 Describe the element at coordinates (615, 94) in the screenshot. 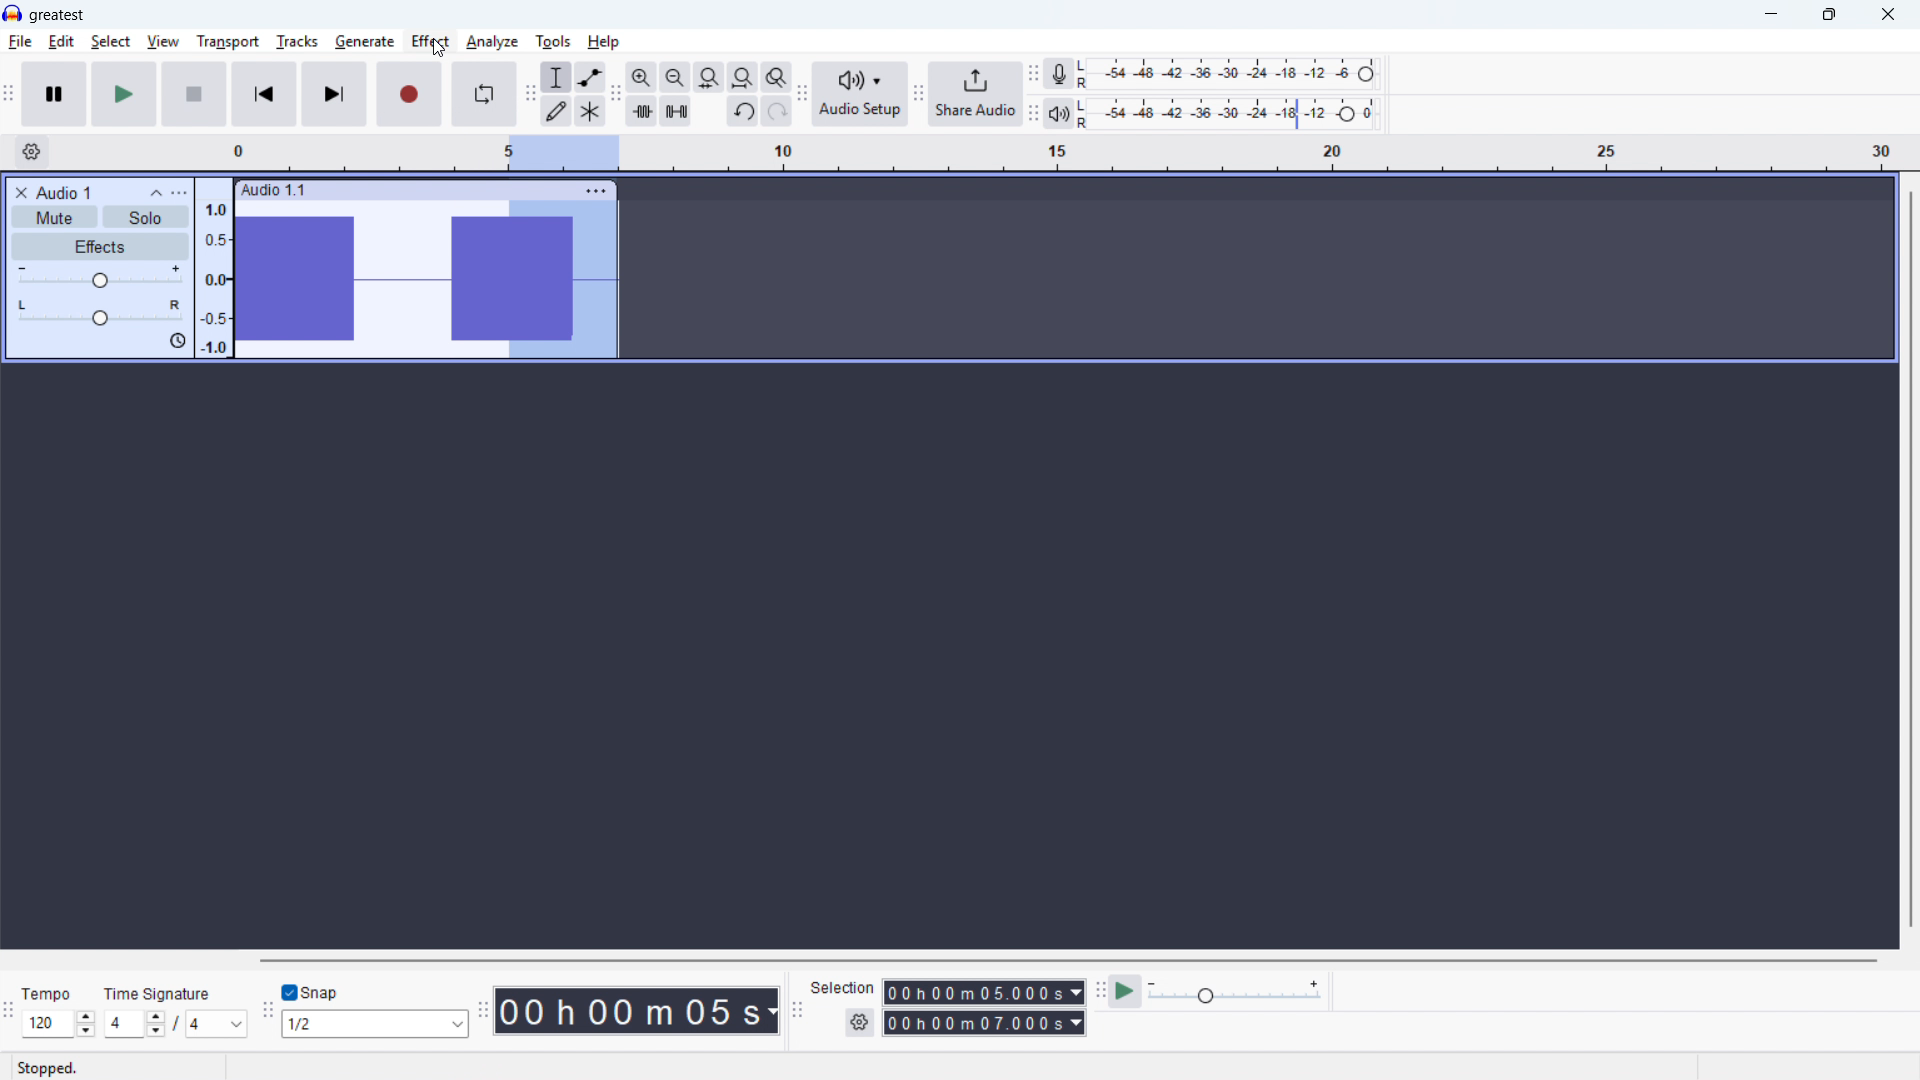

I see `Edit toolbar ` at that location.